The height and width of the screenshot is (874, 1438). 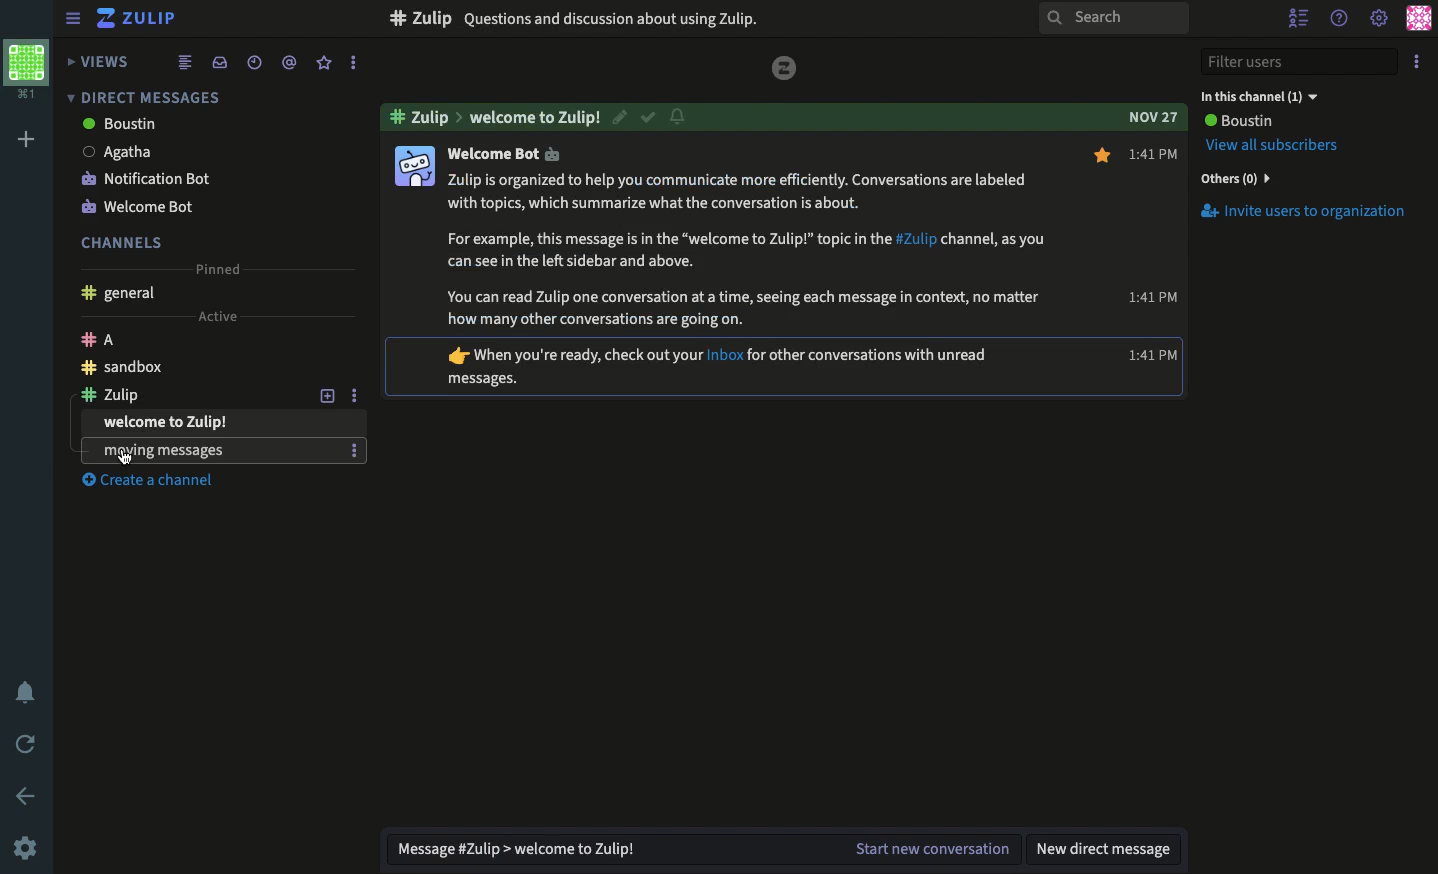 I want to click on Help, so click(x=1340, y=15).